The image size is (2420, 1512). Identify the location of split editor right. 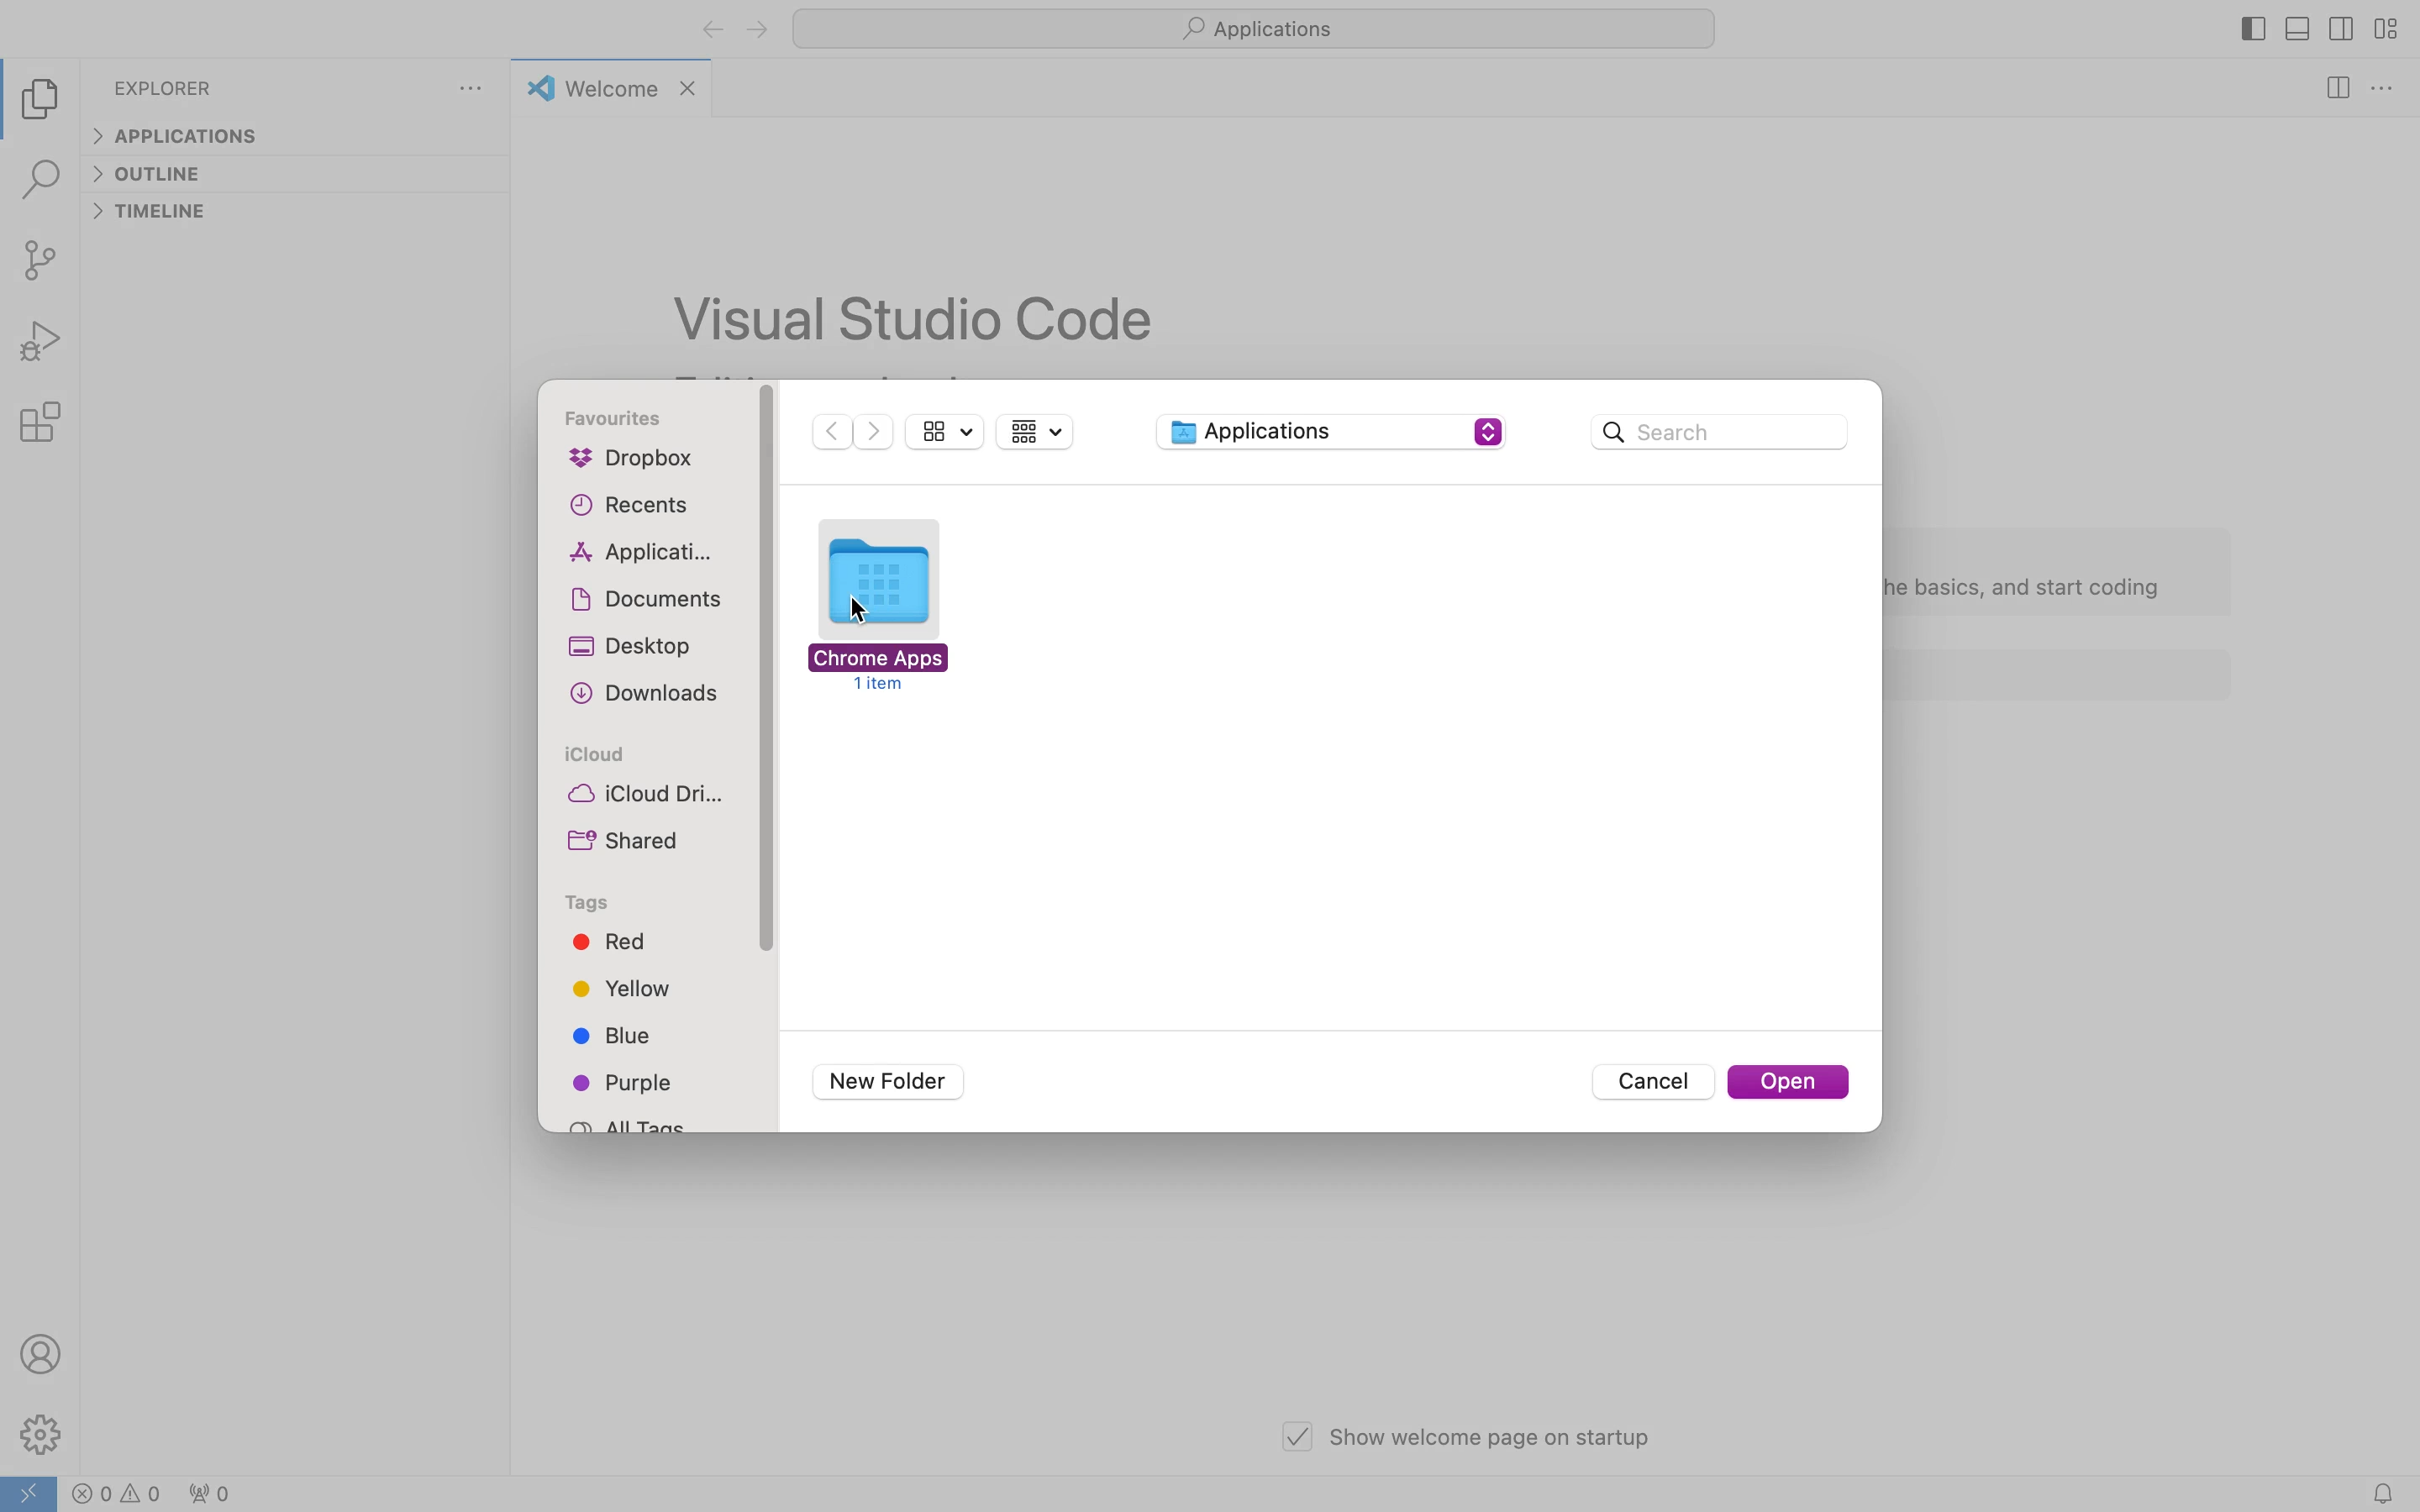
(2333, 89).